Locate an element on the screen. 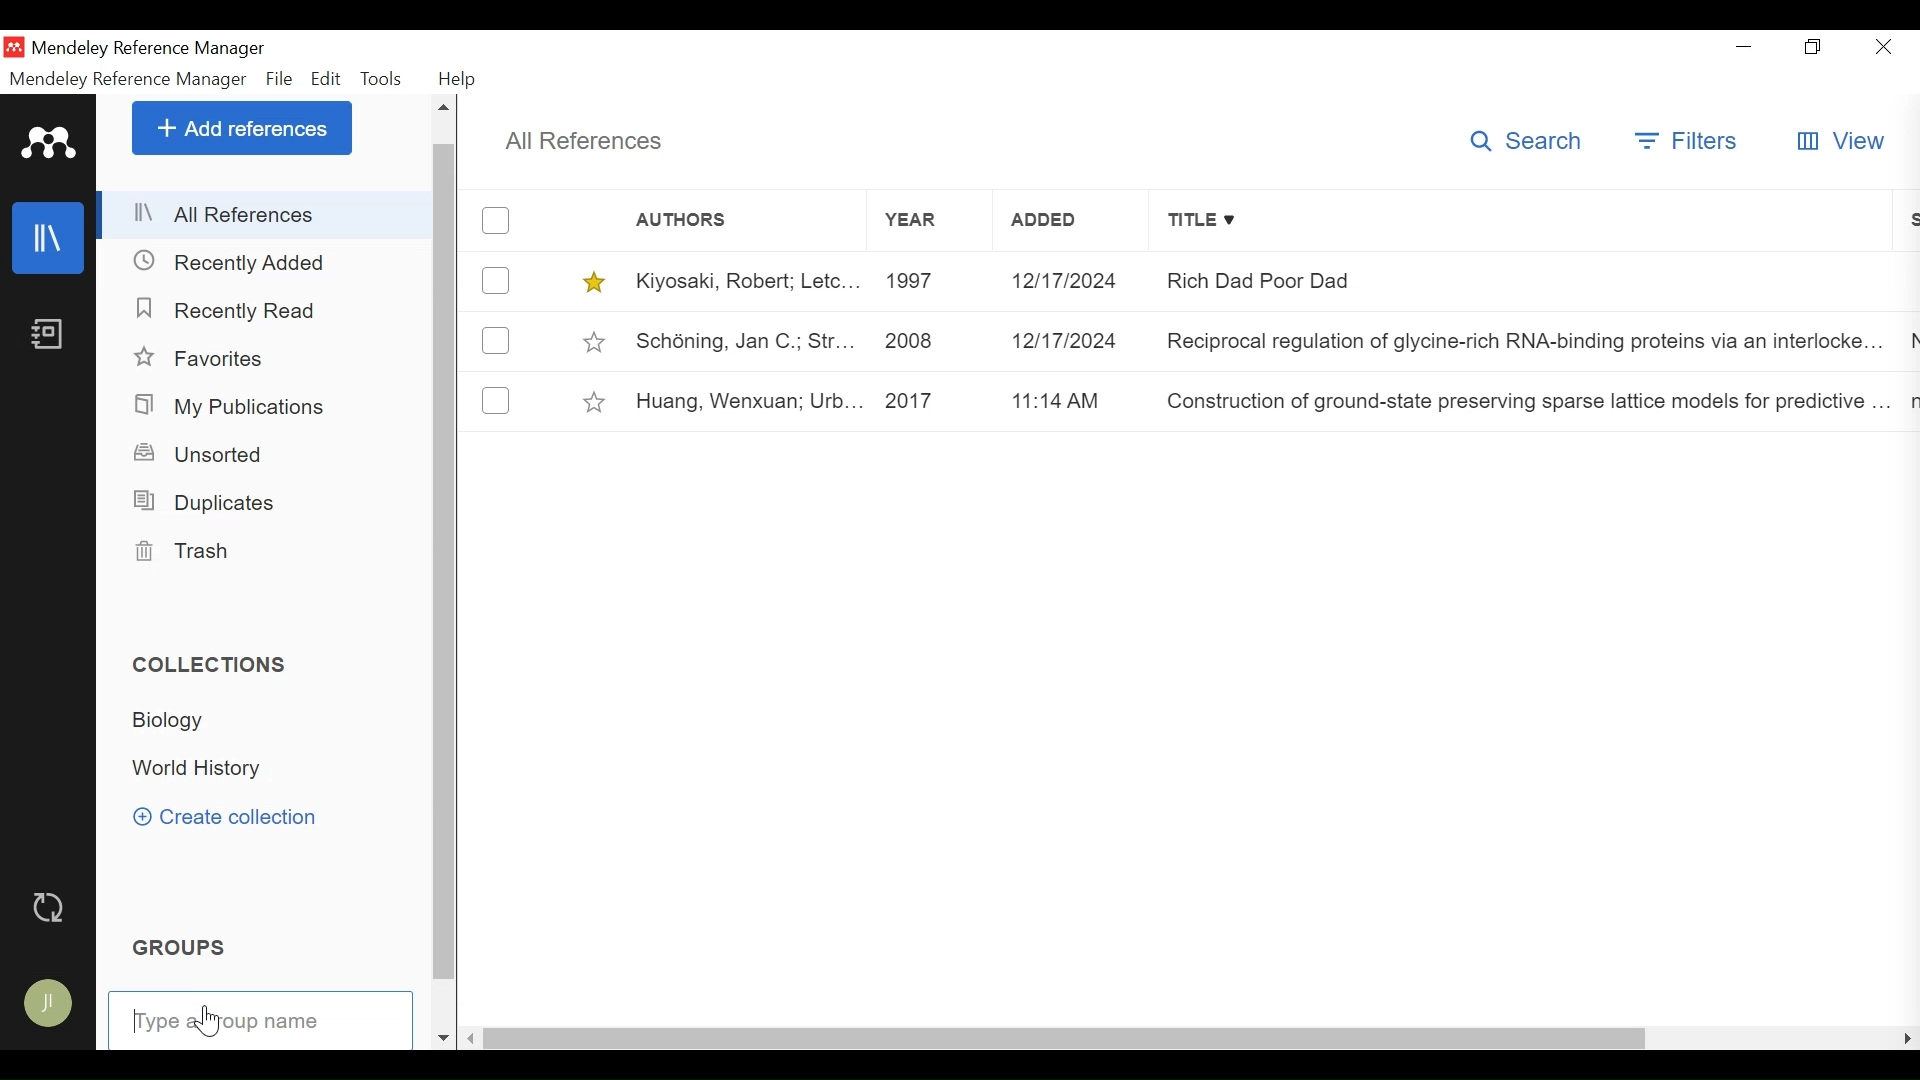 This screenshot has width=1920, height=1080. toggle Favorites is located at coordinates (597, 342).